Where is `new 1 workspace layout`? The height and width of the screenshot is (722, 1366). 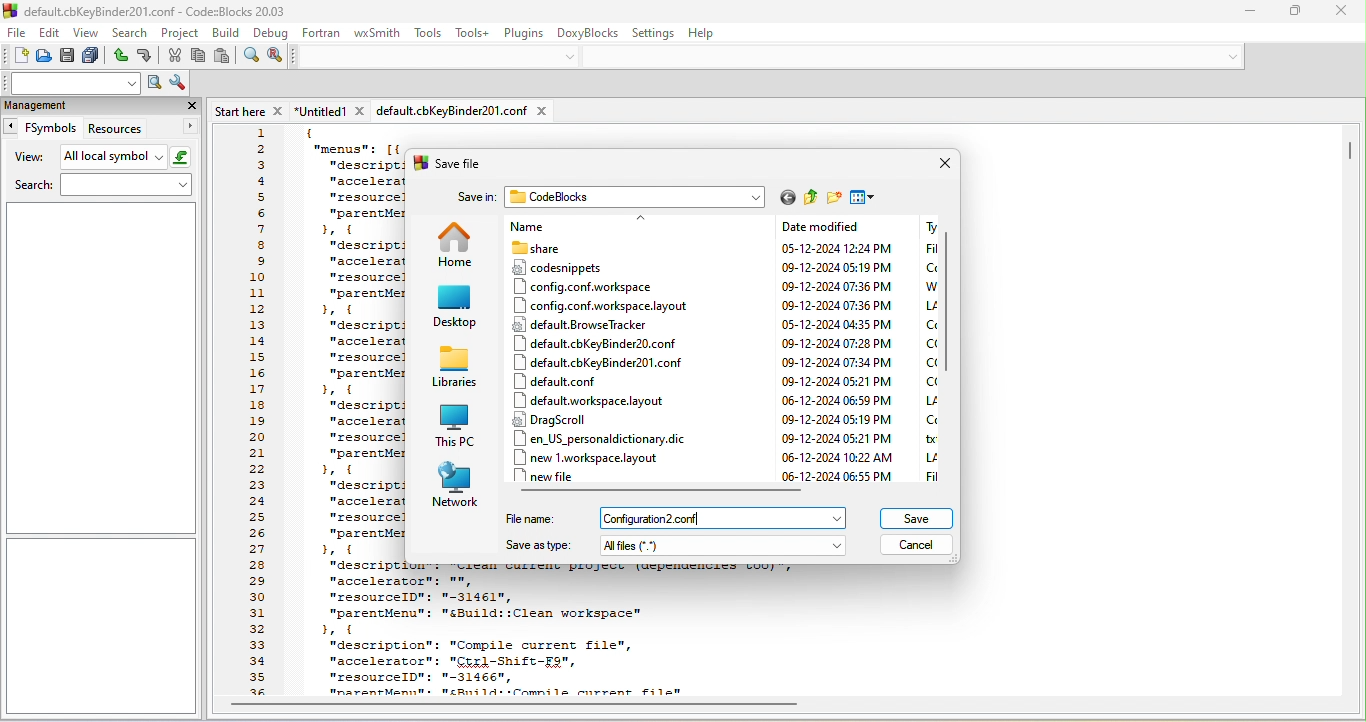 new 1 workspace layout is located at coordinates (599, 457).